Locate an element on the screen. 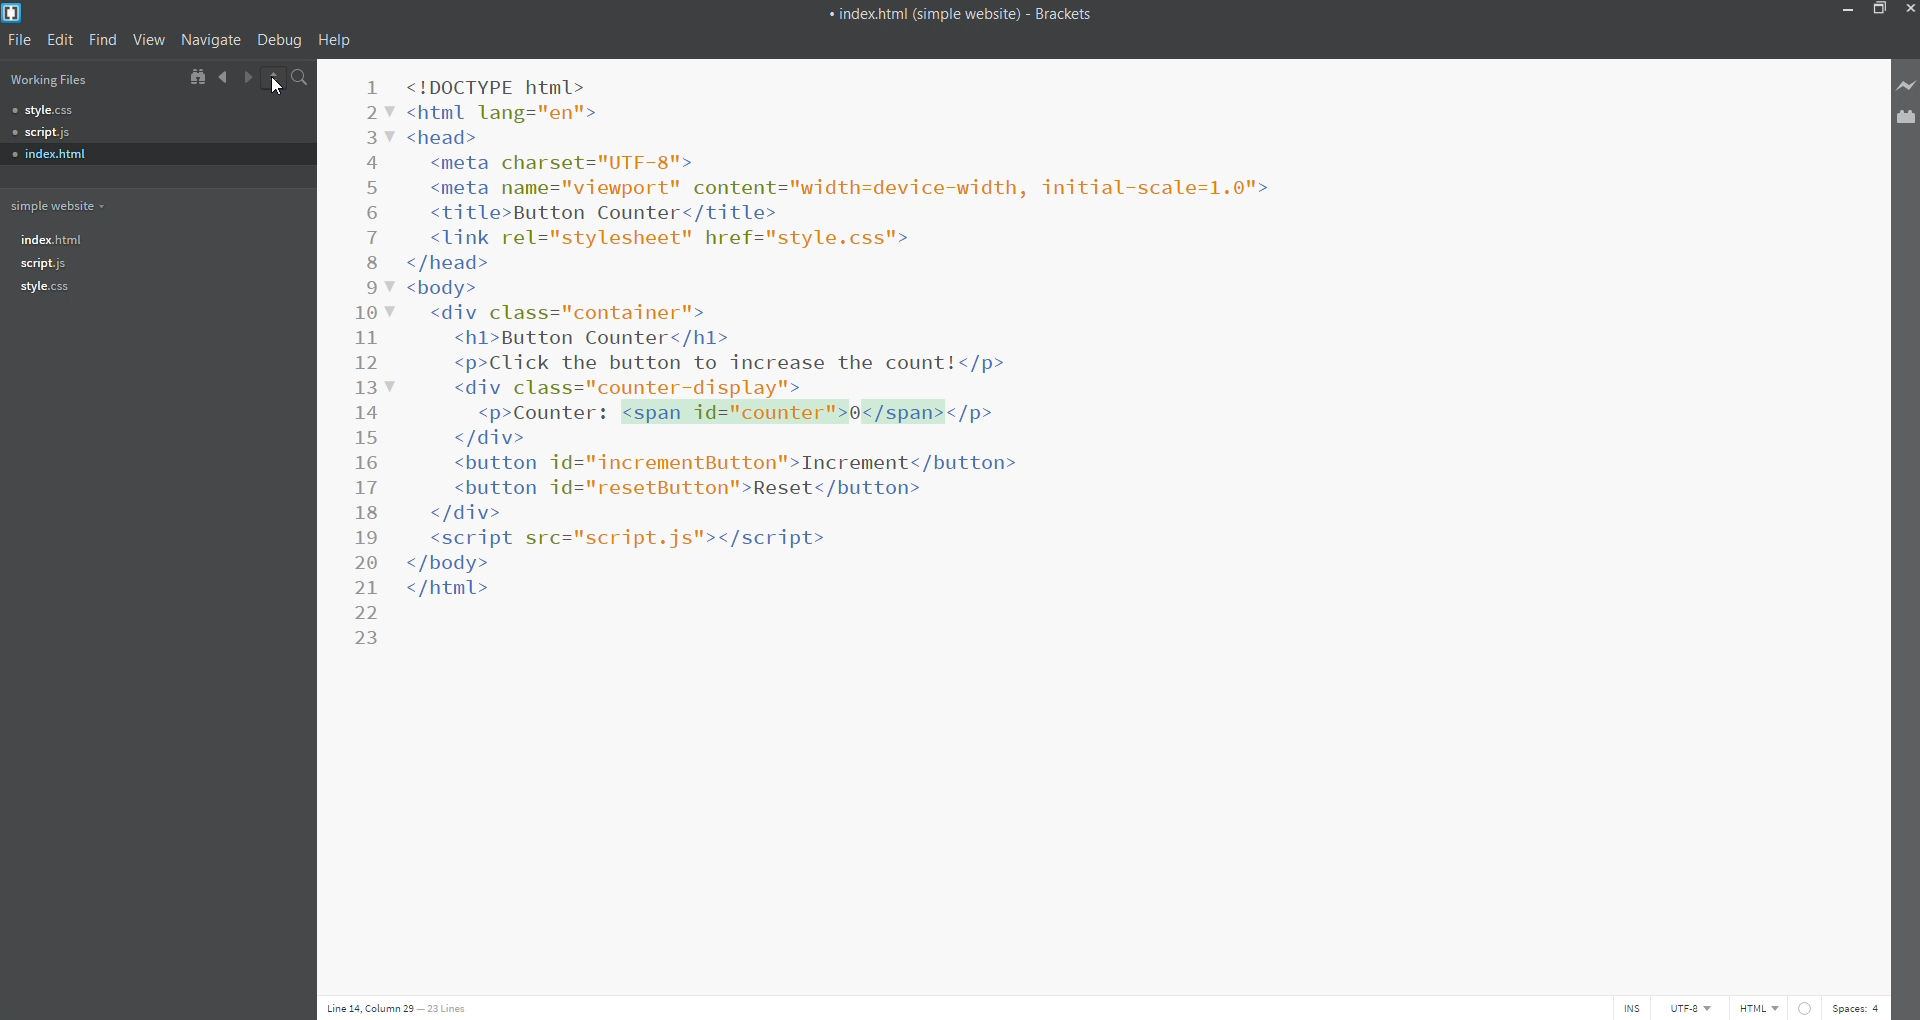  toggle cursor is located at coordinates (1631, 1006).